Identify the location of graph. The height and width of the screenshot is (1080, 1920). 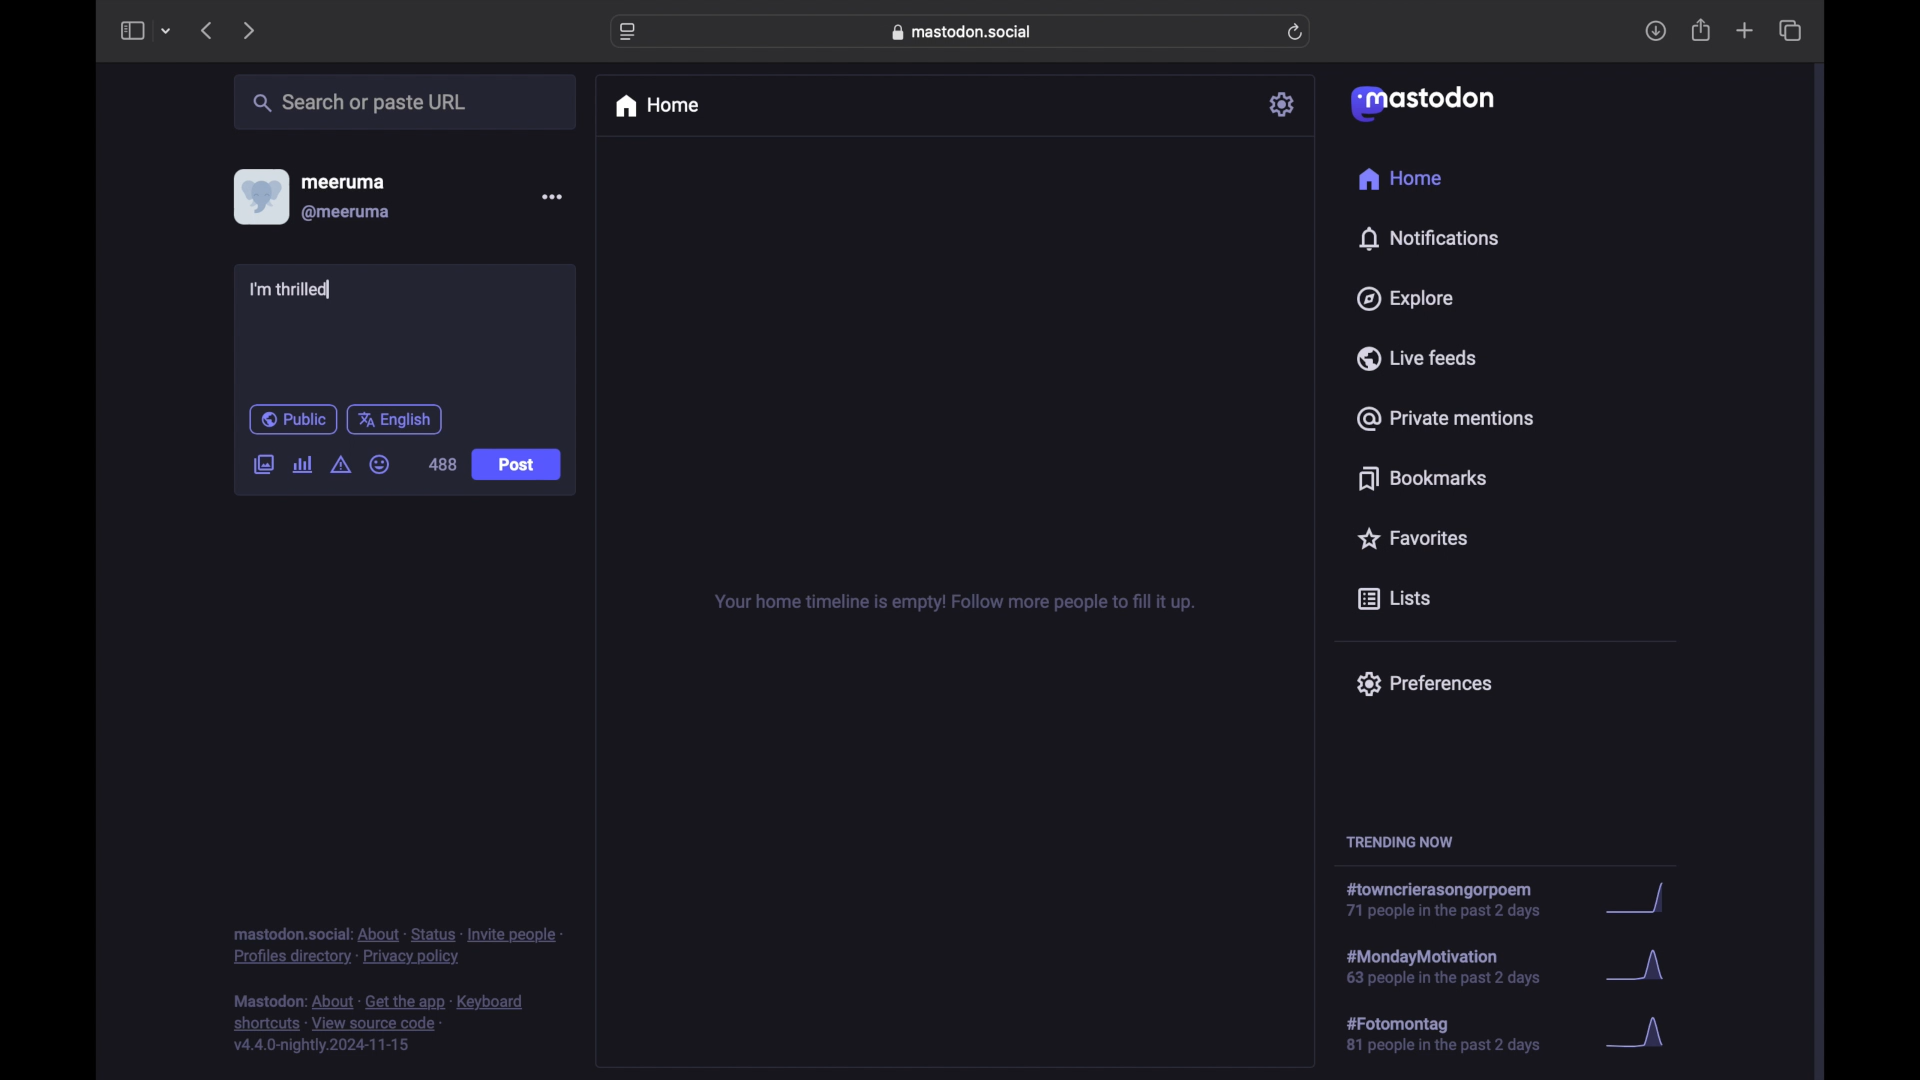
(1643, 899).